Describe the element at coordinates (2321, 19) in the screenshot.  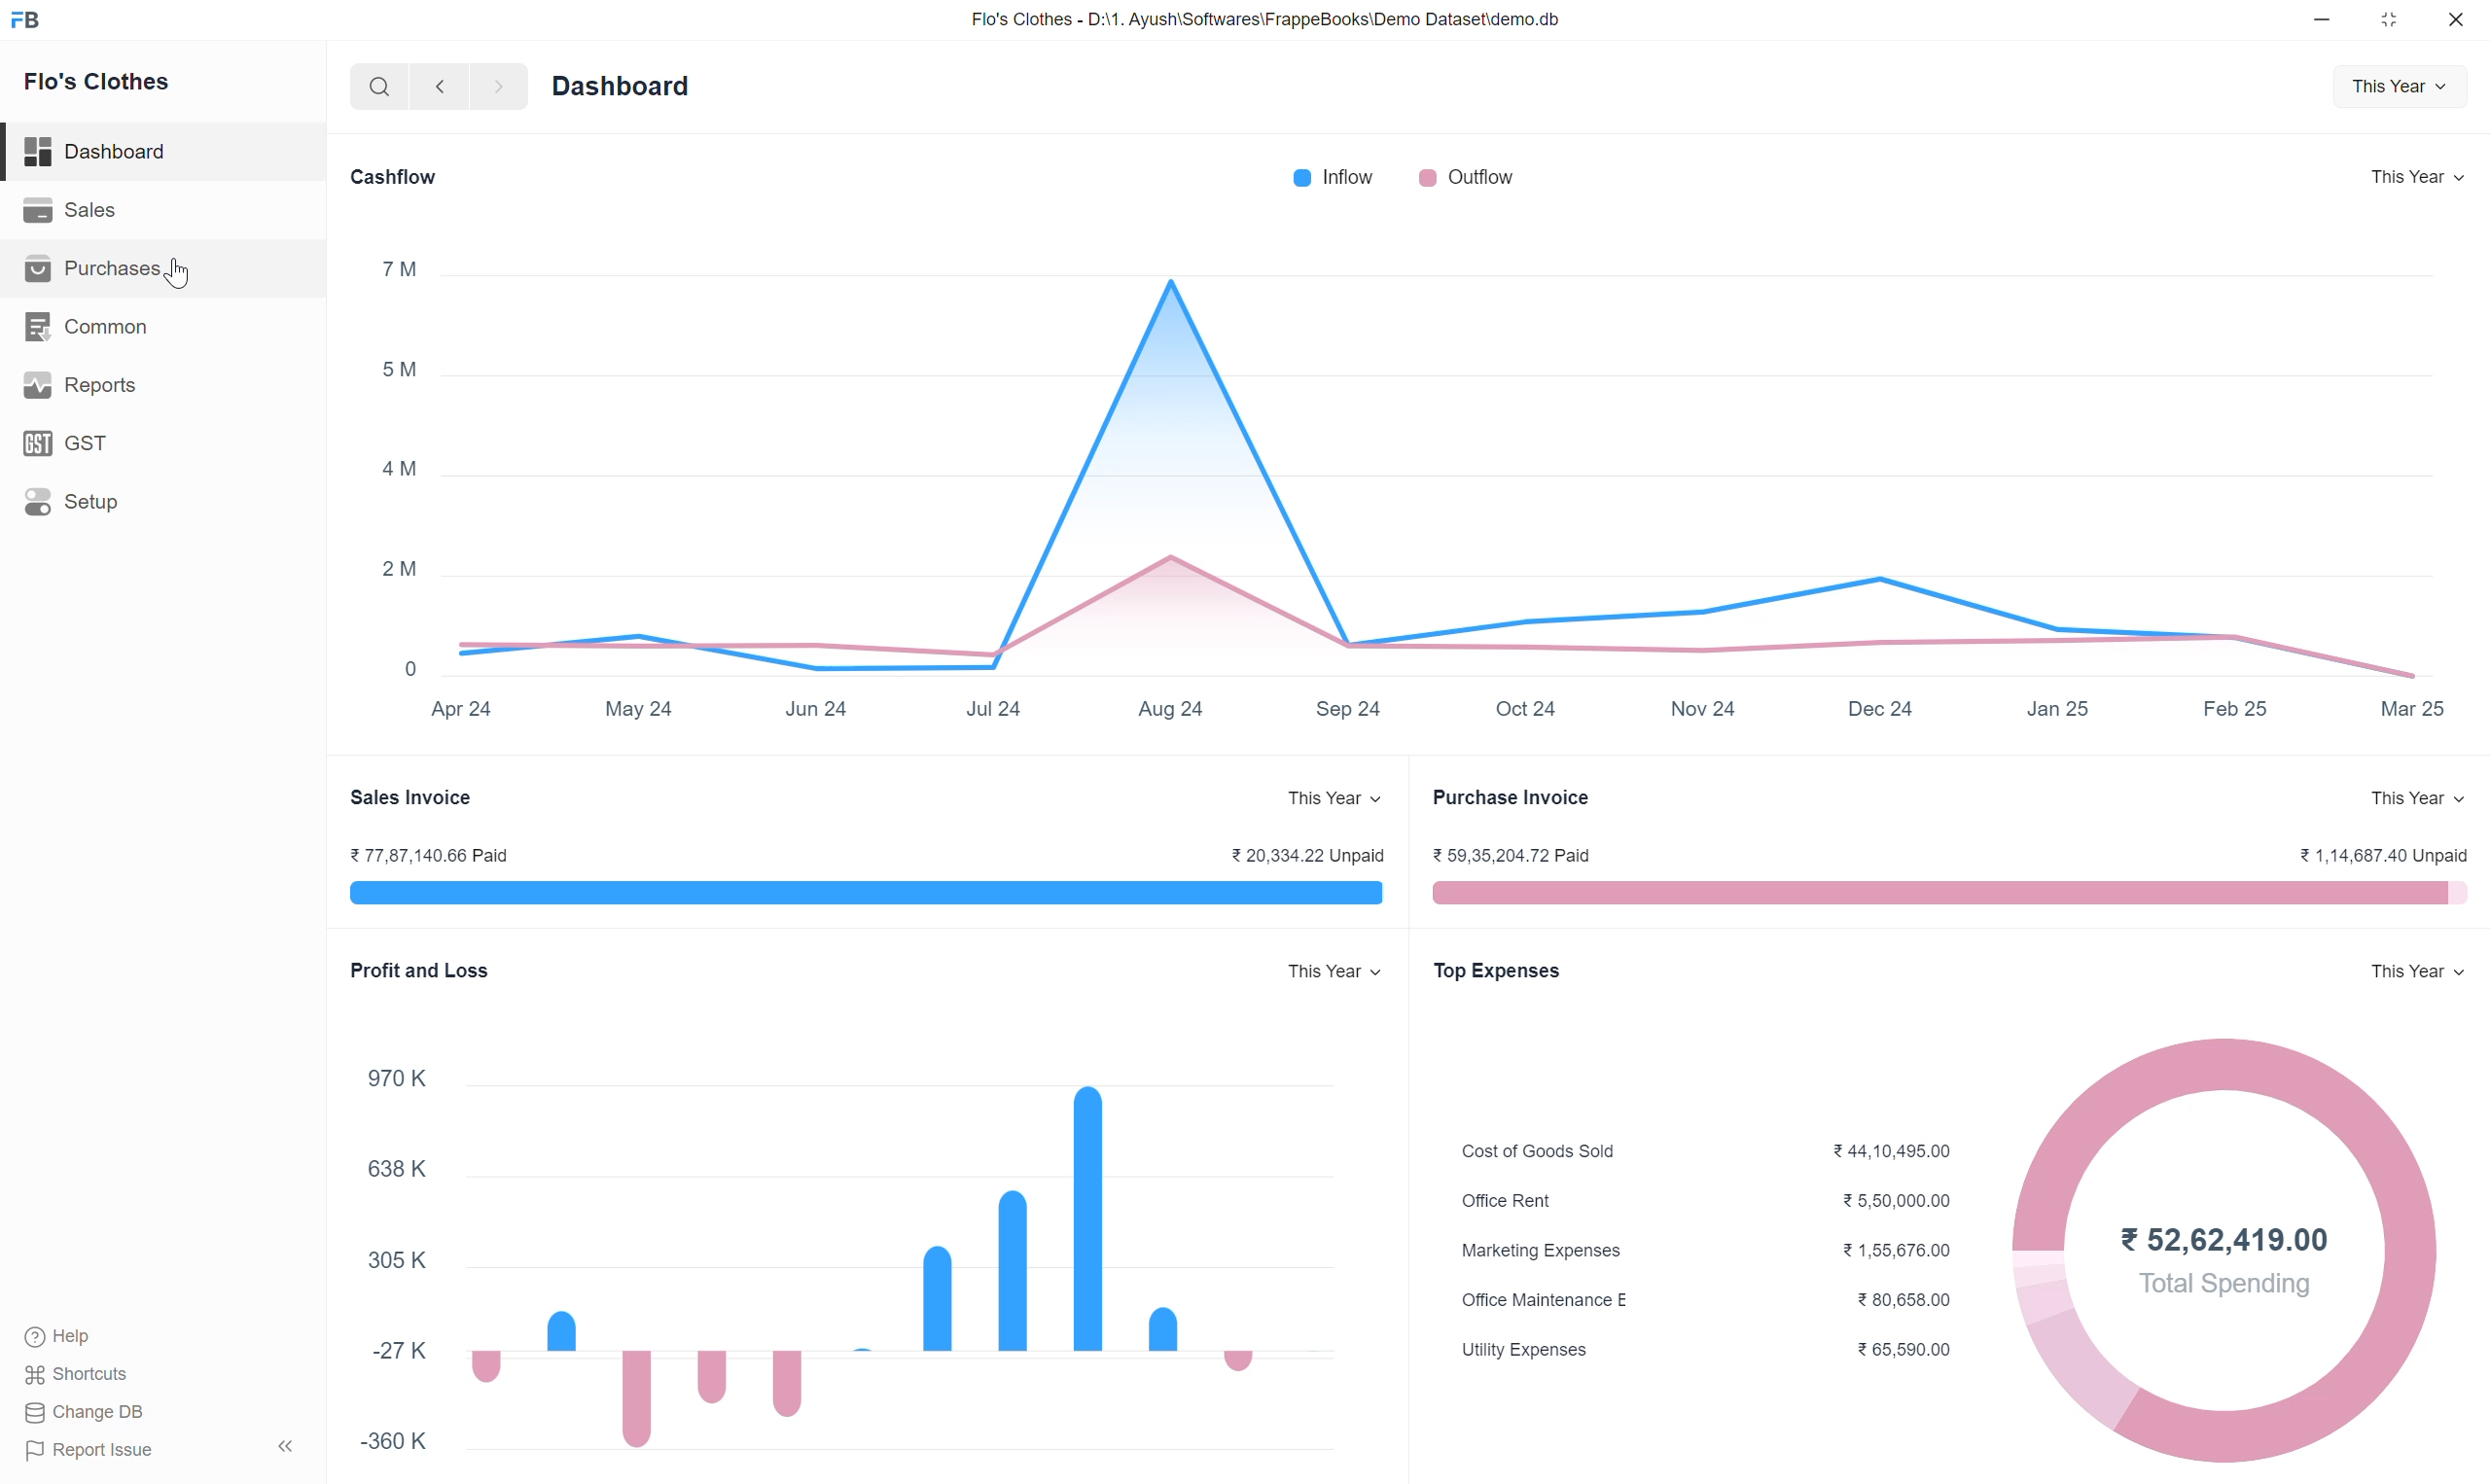
I see `minimize` at that location.